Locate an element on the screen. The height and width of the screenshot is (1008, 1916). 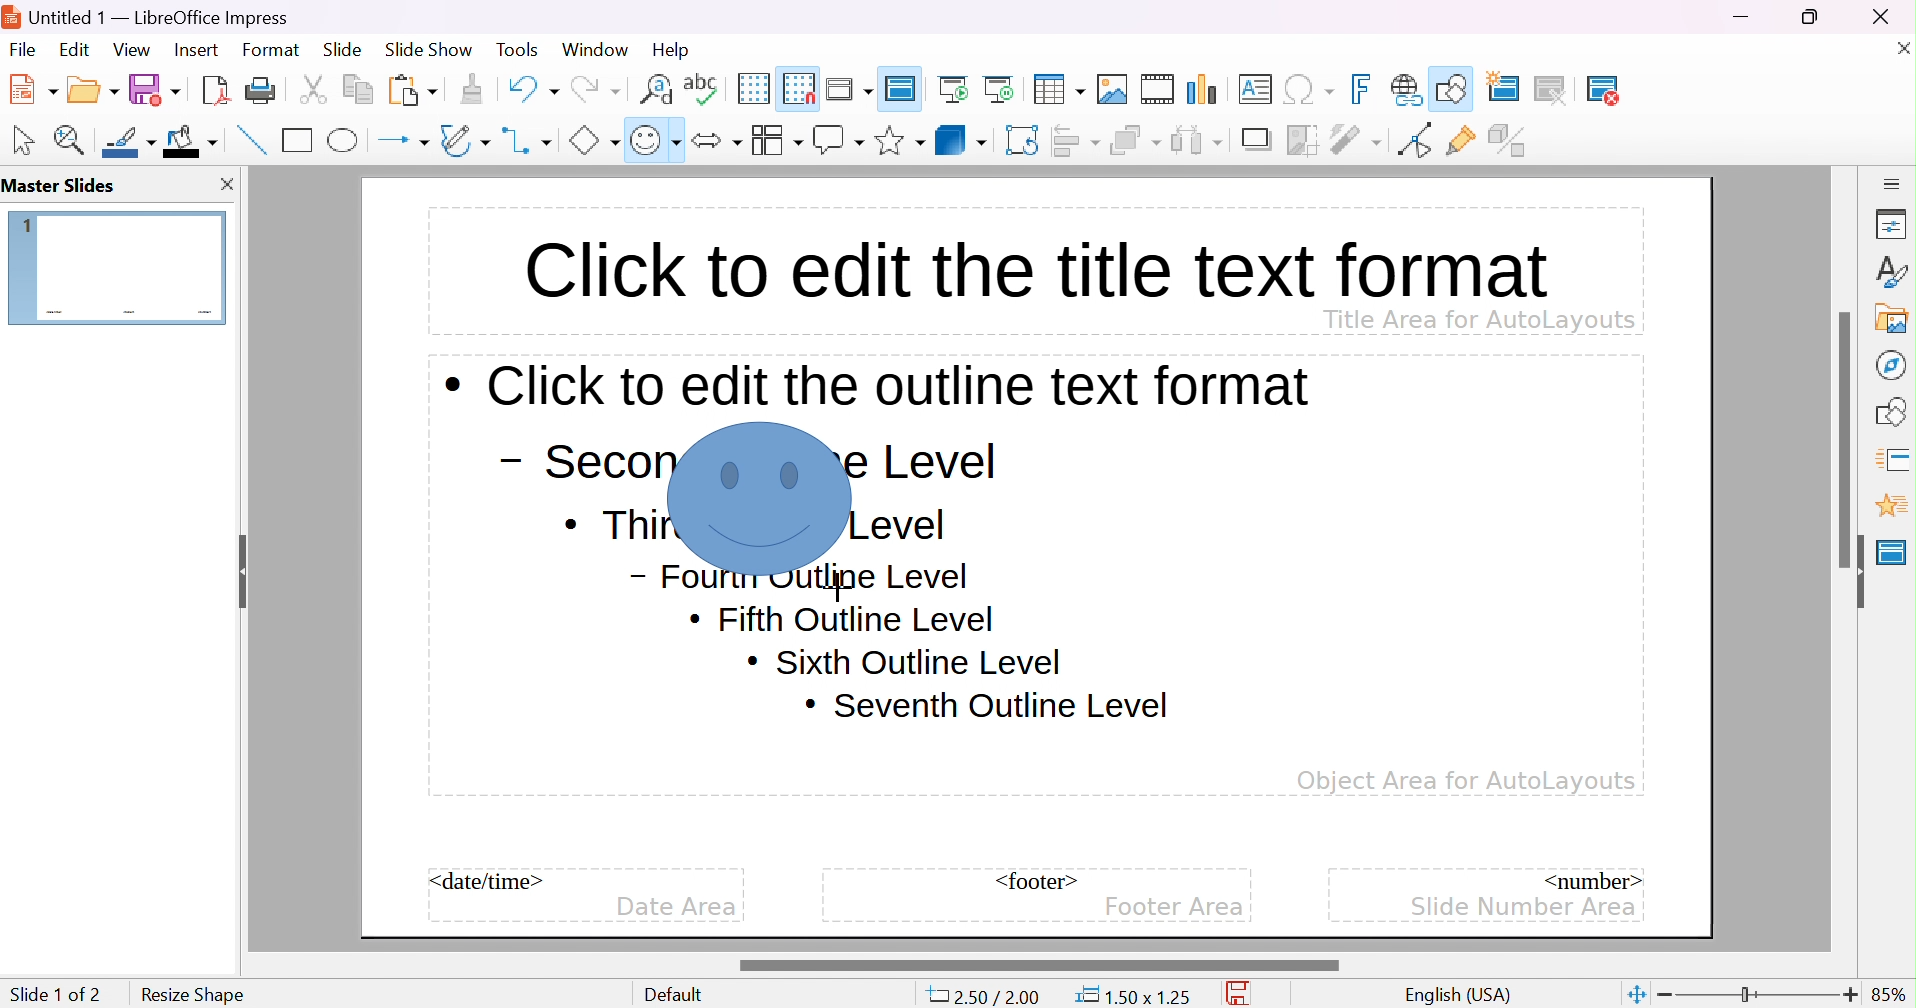
insert is located at coordinates (194, 48).